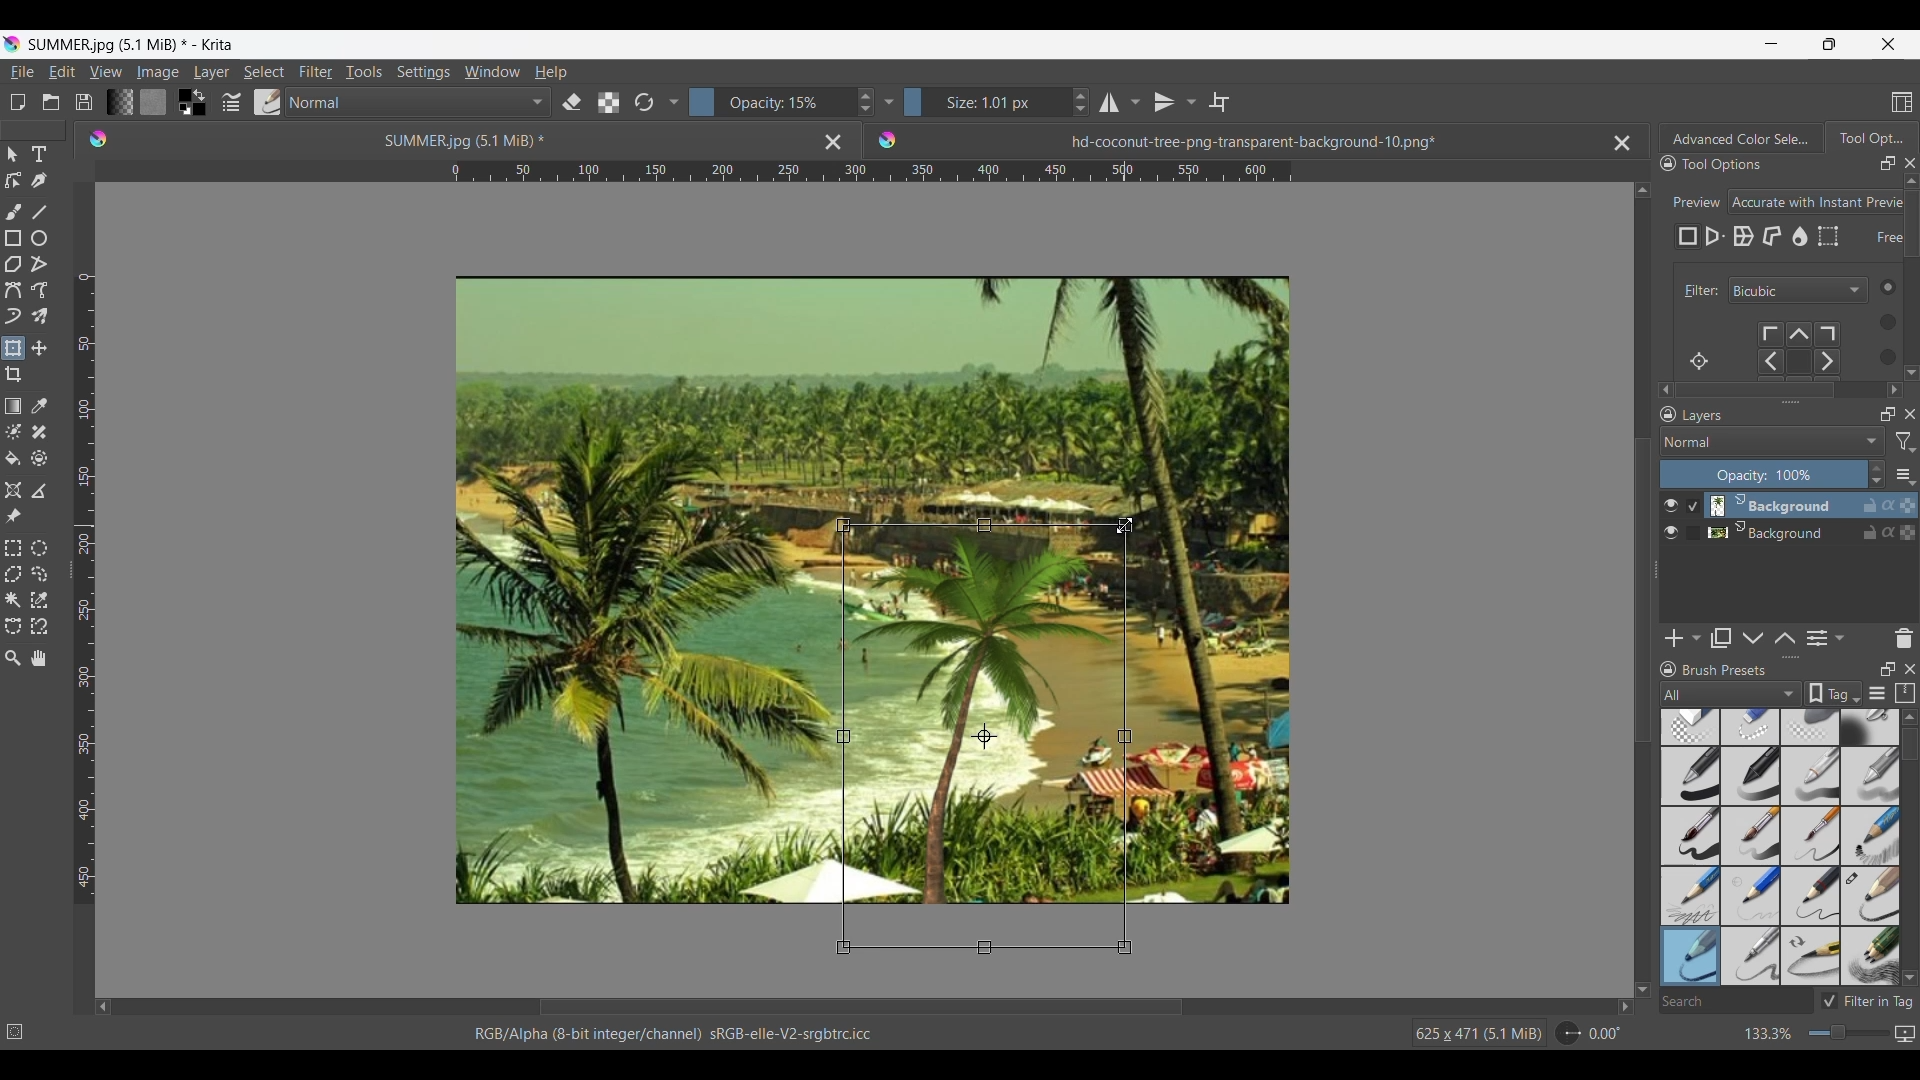 The height and width of the screenshot is (1080, 1920). Describe the element at coordinates (1769, 505) in the screenshot. I see `Selected layer` at that location.